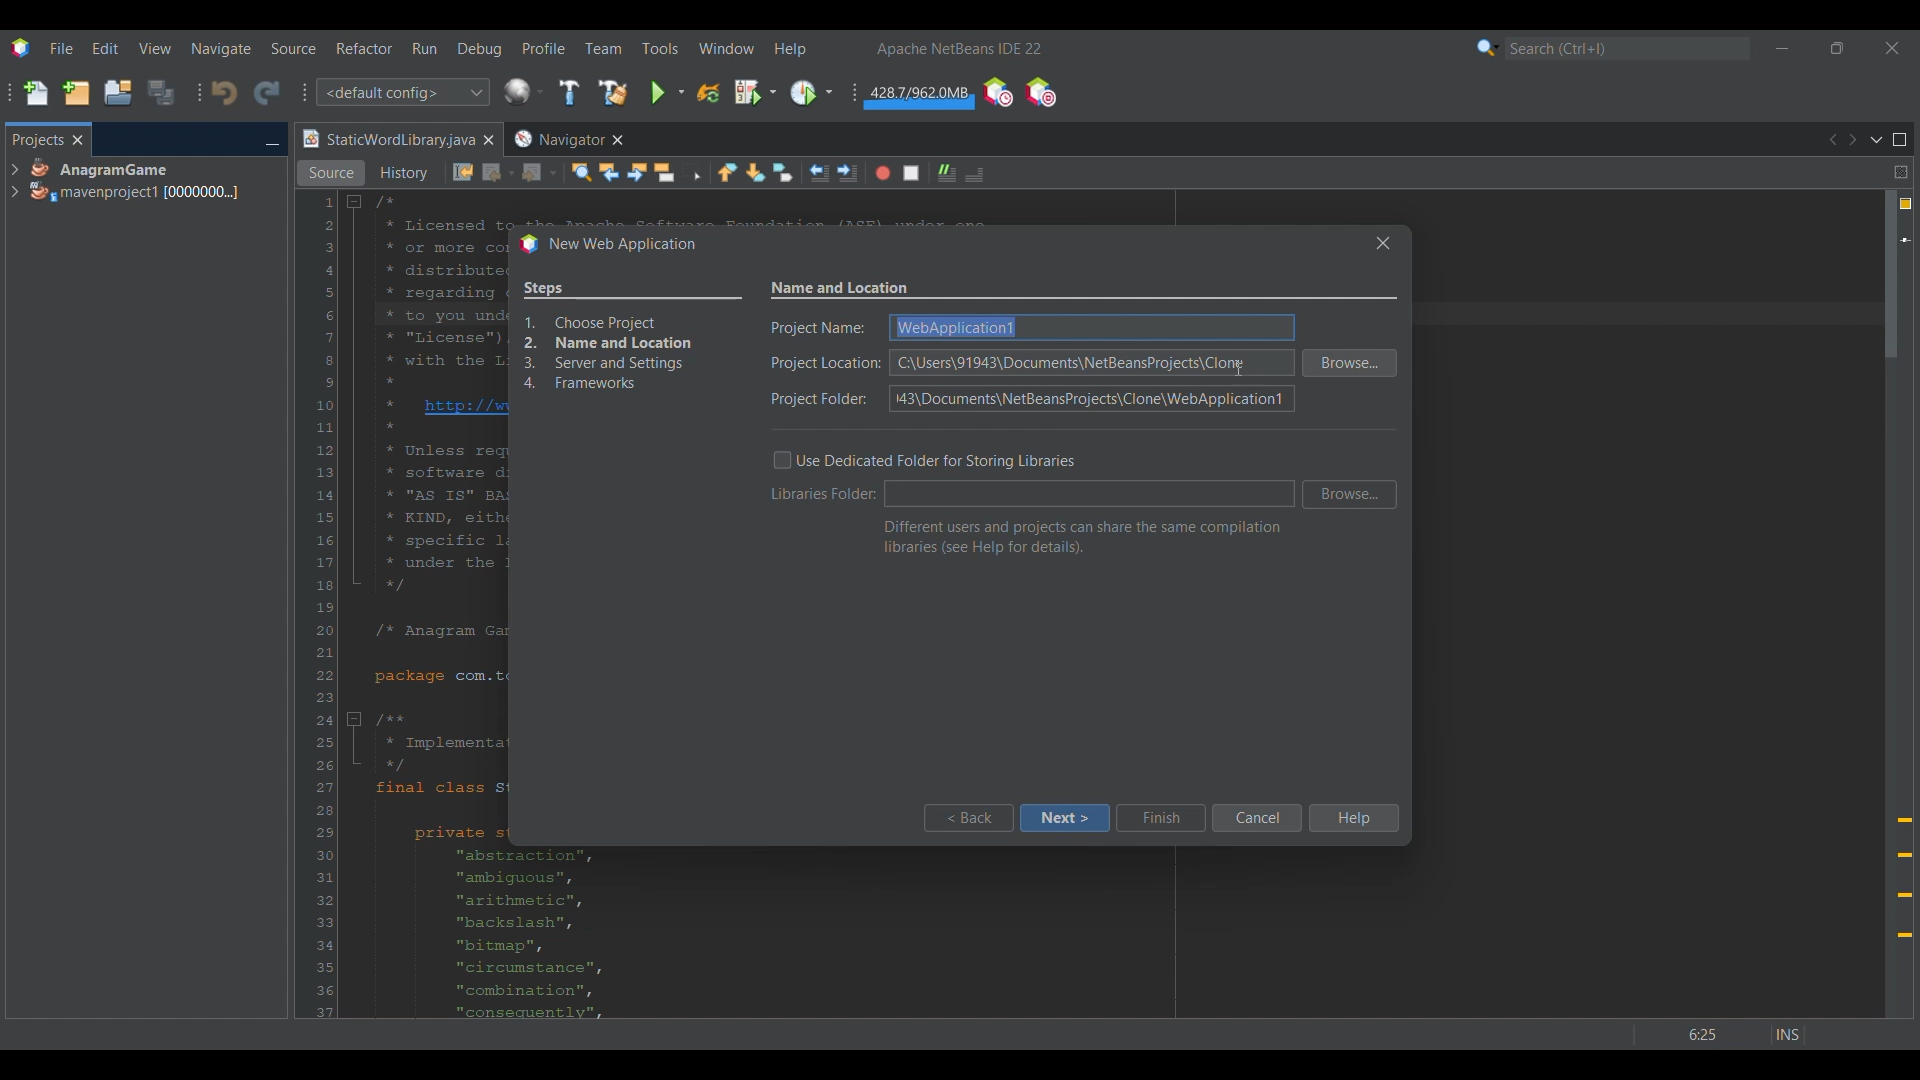 This screenshot has height=1080, width=1920. Describe the element at coordinates (499, 173) in the screenshot. I see `Back` at that location.